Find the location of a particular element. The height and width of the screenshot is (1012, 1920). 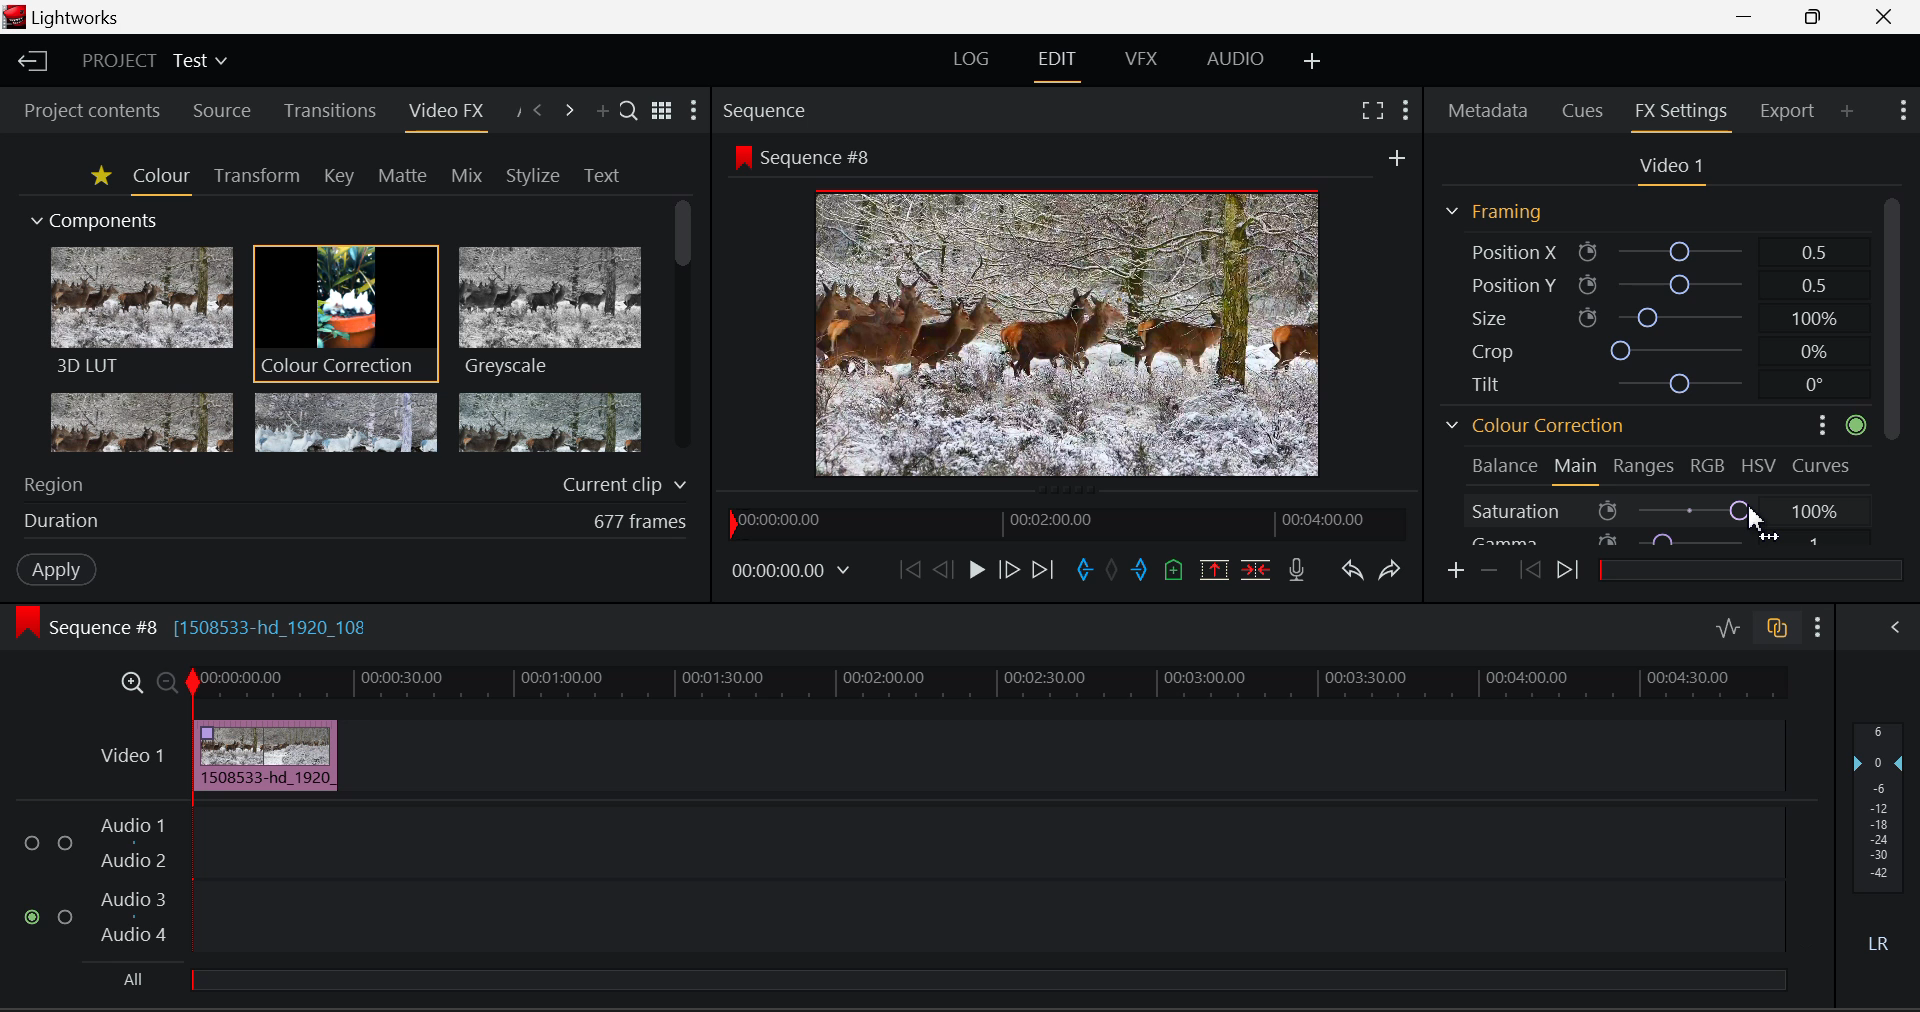

Timeline Zoom In is located at coordinates (131, 685).